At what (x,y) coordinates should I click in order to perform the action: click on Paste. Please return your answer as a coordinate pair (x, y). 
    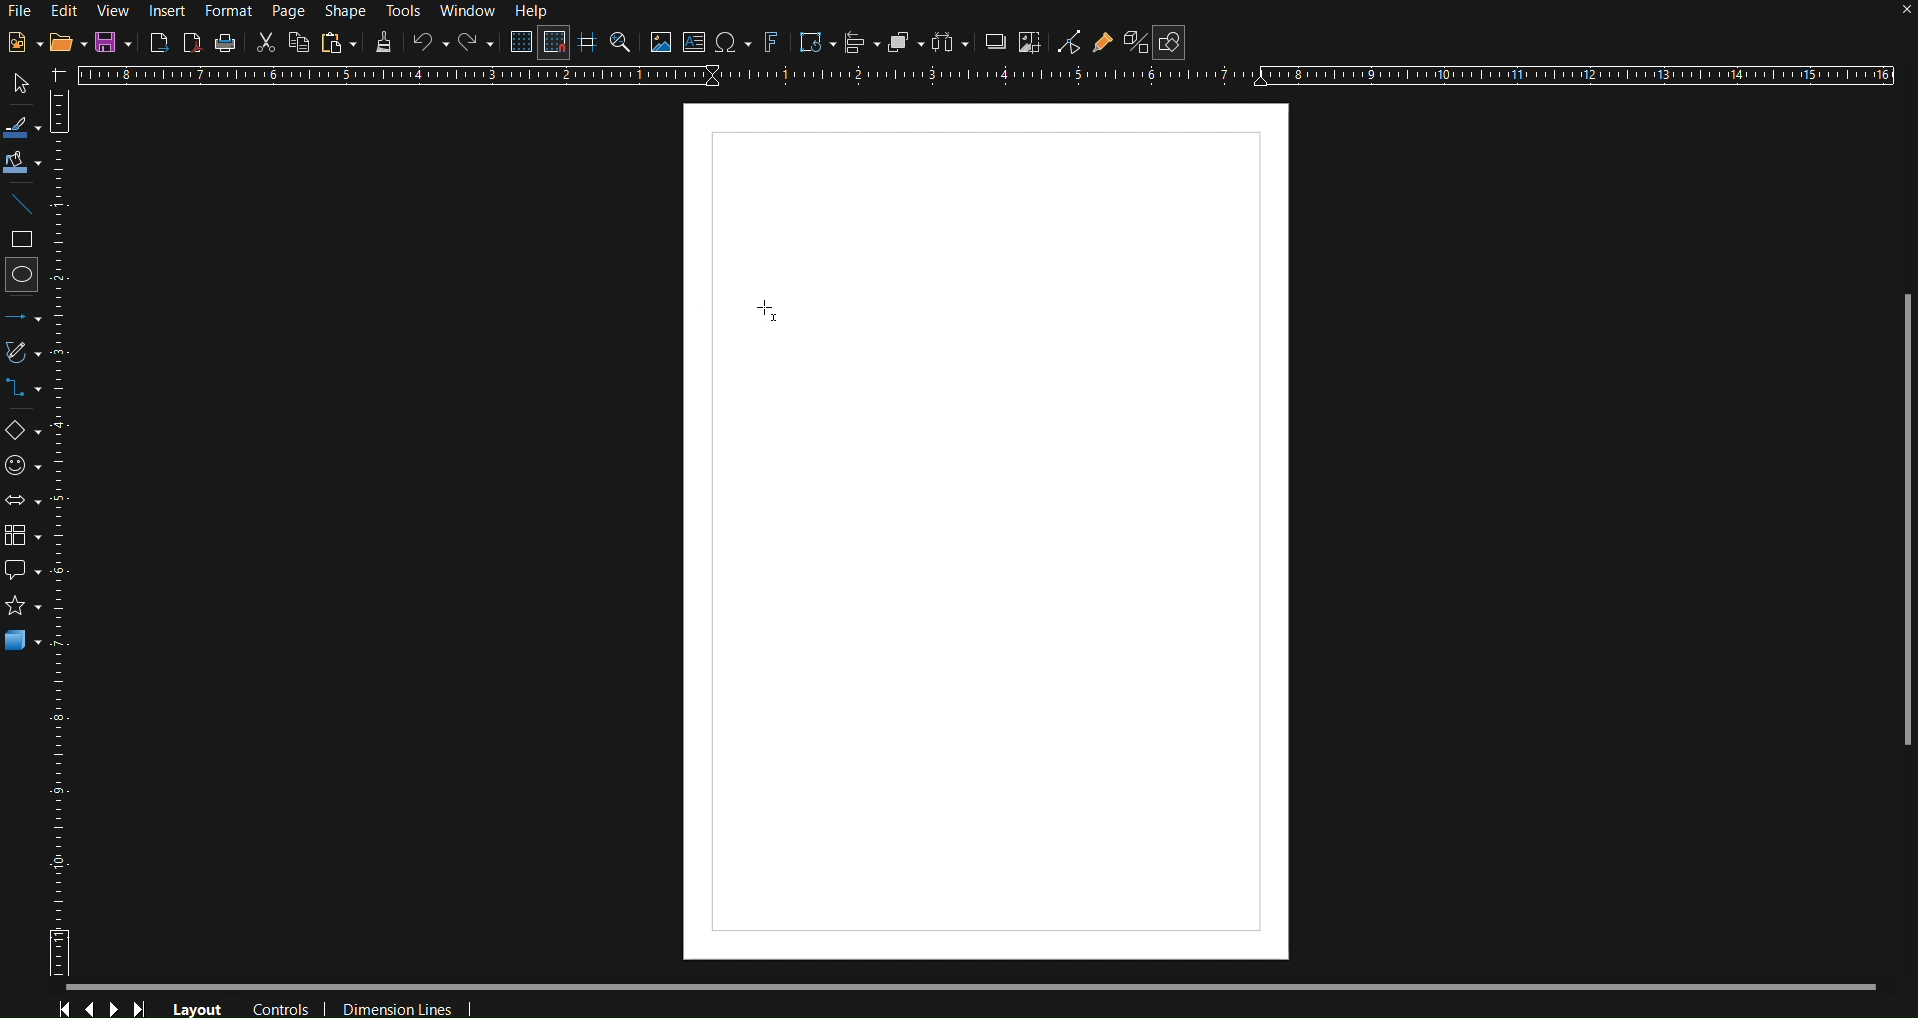
    Looking at the image, I should click on (338, 43).